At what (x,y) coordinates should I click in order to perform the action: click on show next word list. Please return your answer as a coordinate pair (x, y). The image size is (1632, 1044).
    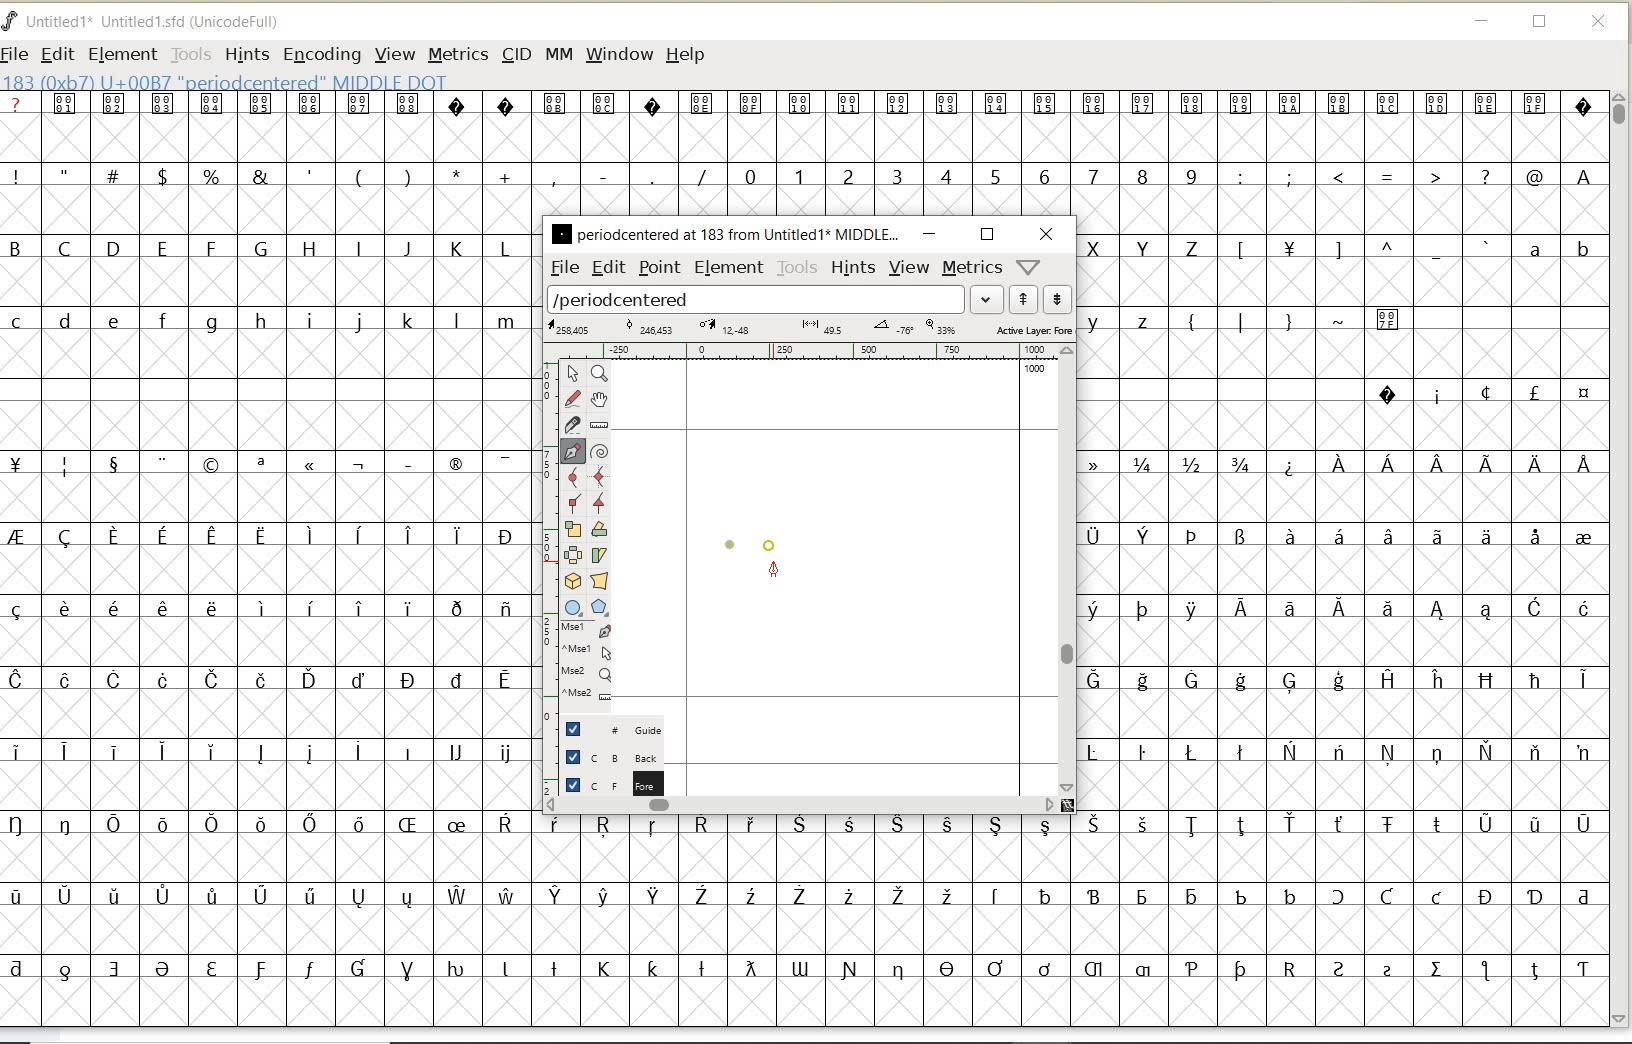
    Looking at the image, I should click on (1060, 300).